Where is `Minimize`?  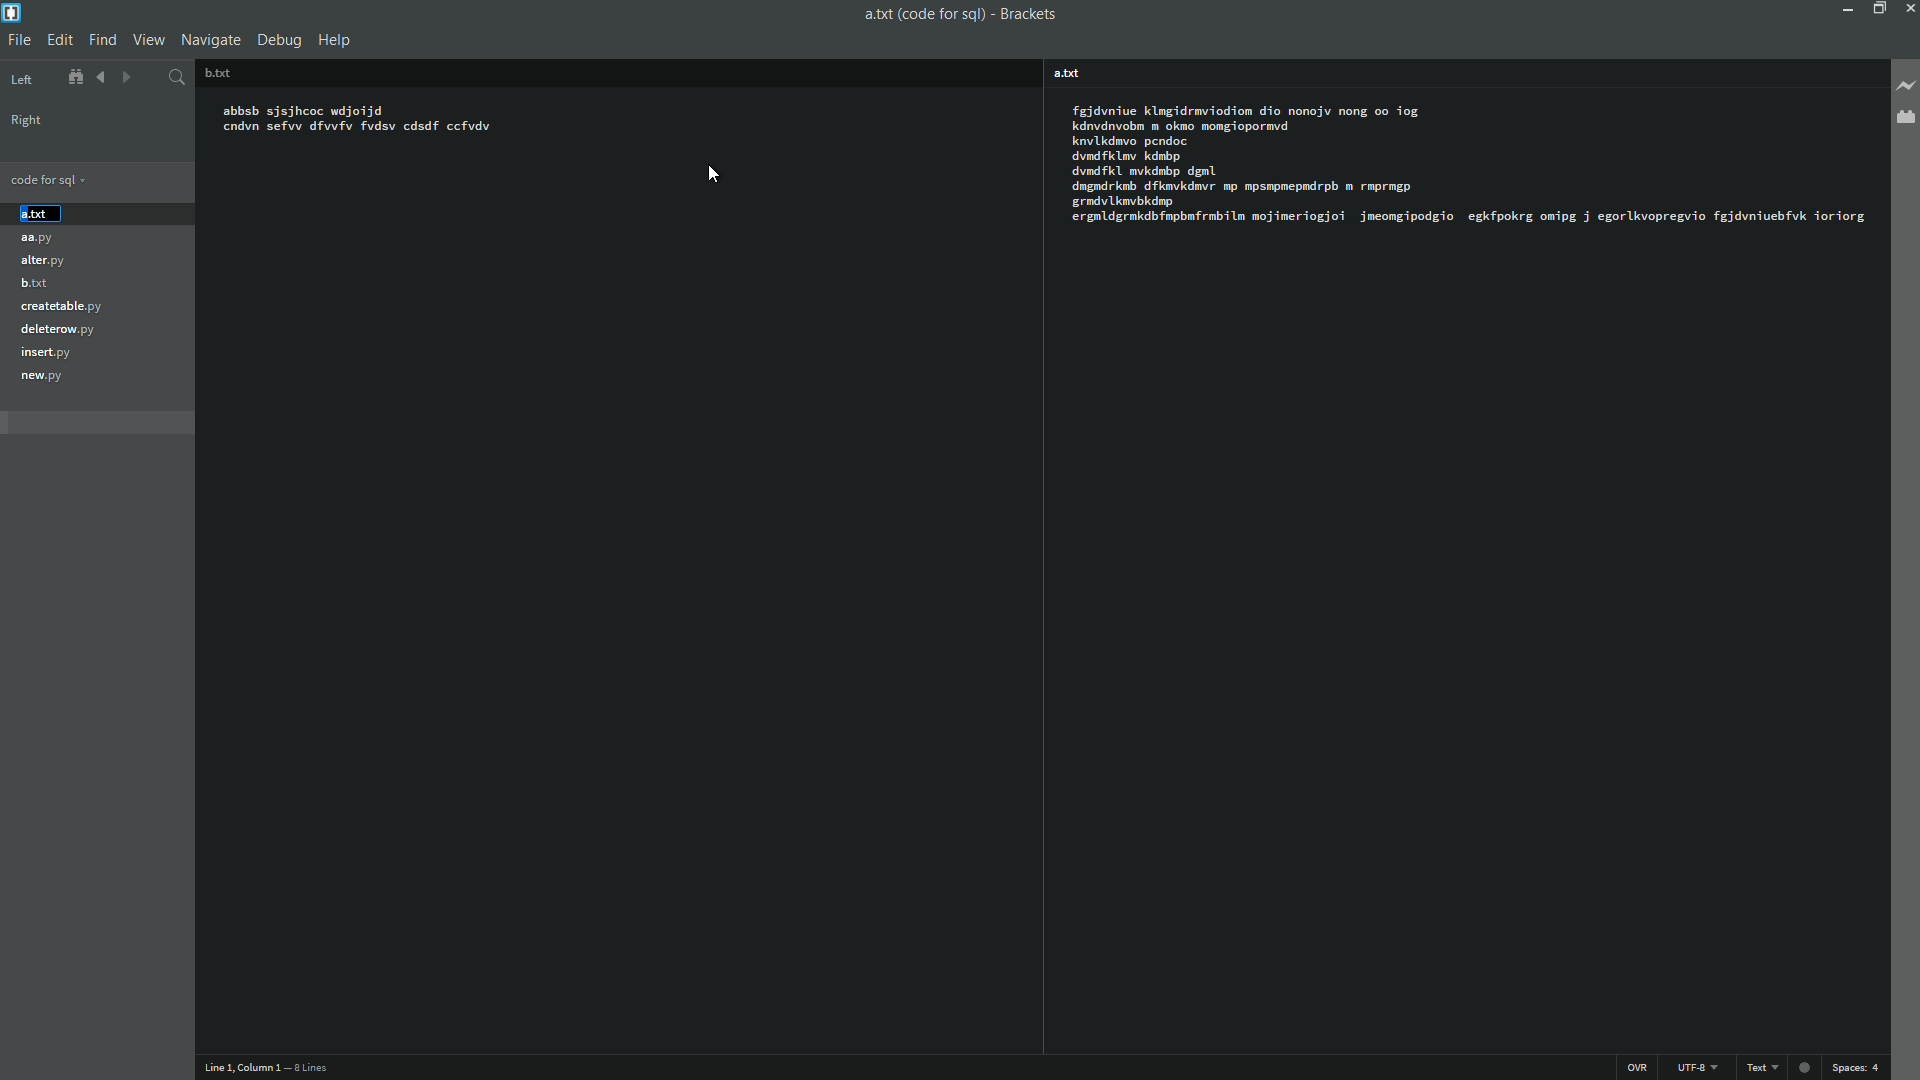 Minimize is located at coordinates (1843, 8).